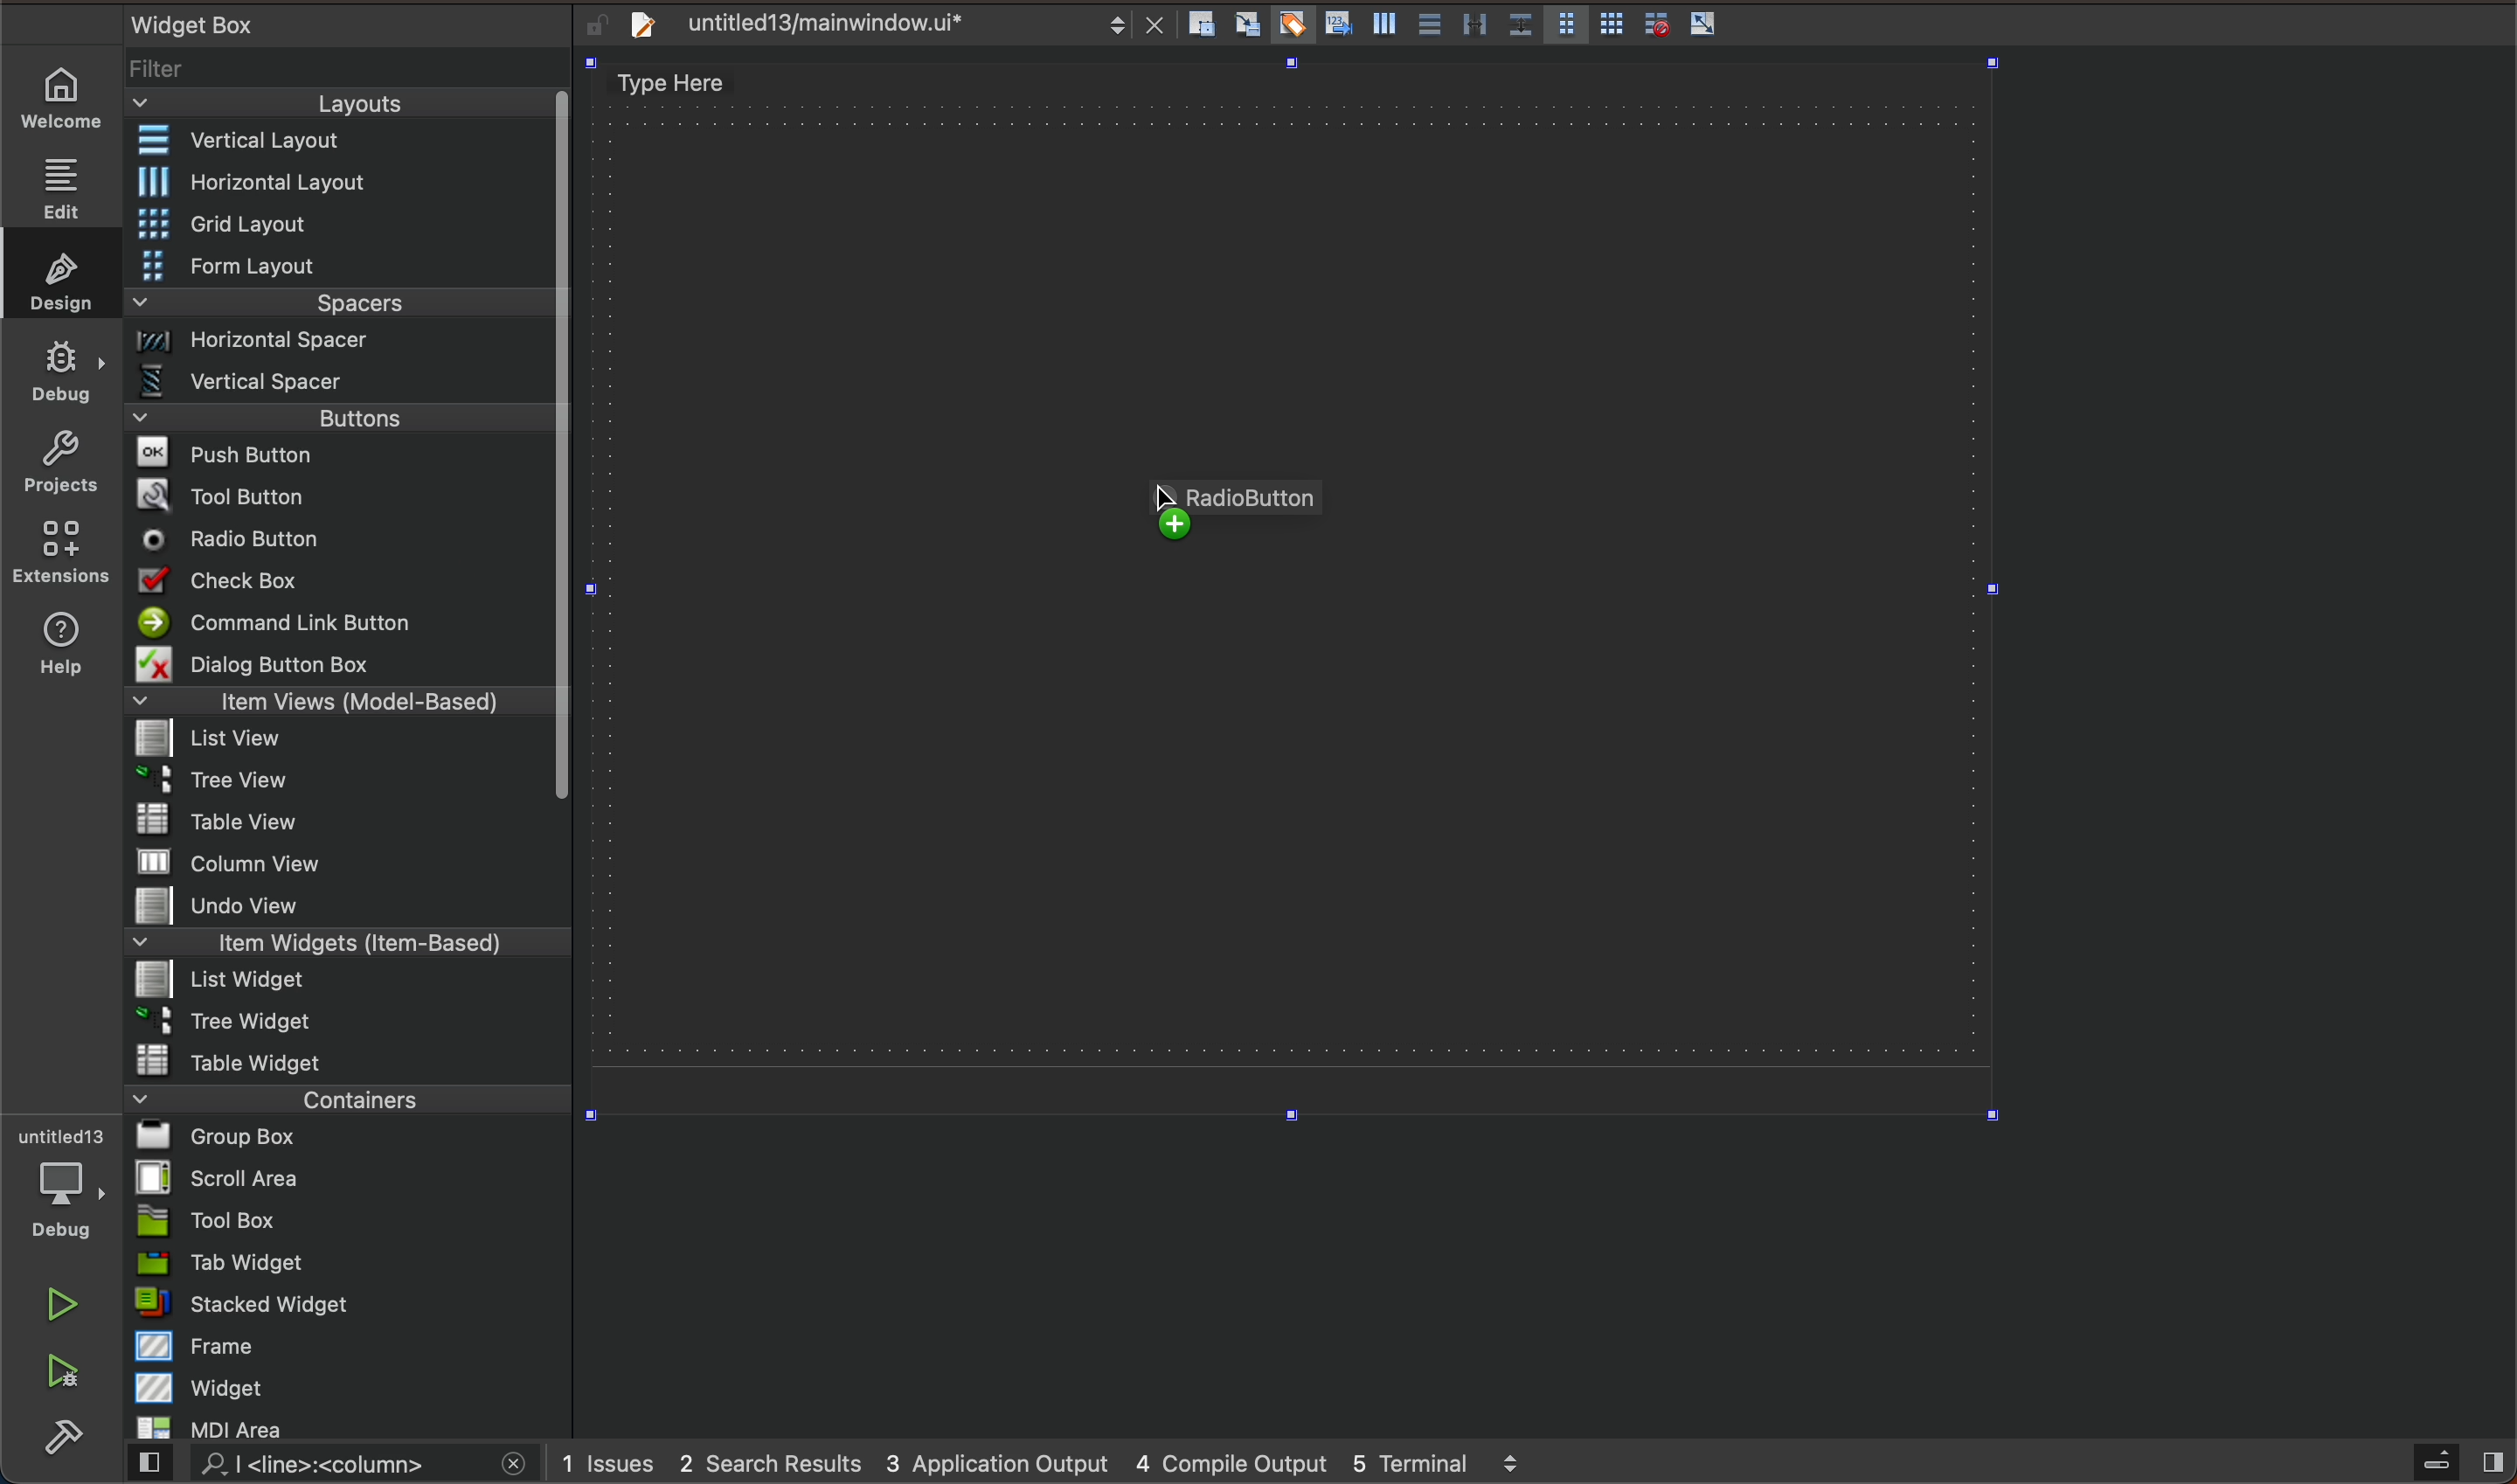  What do you see at coordinates (339, 540) in the screenshot?
I see `radio` at bounding box center [339, 540].